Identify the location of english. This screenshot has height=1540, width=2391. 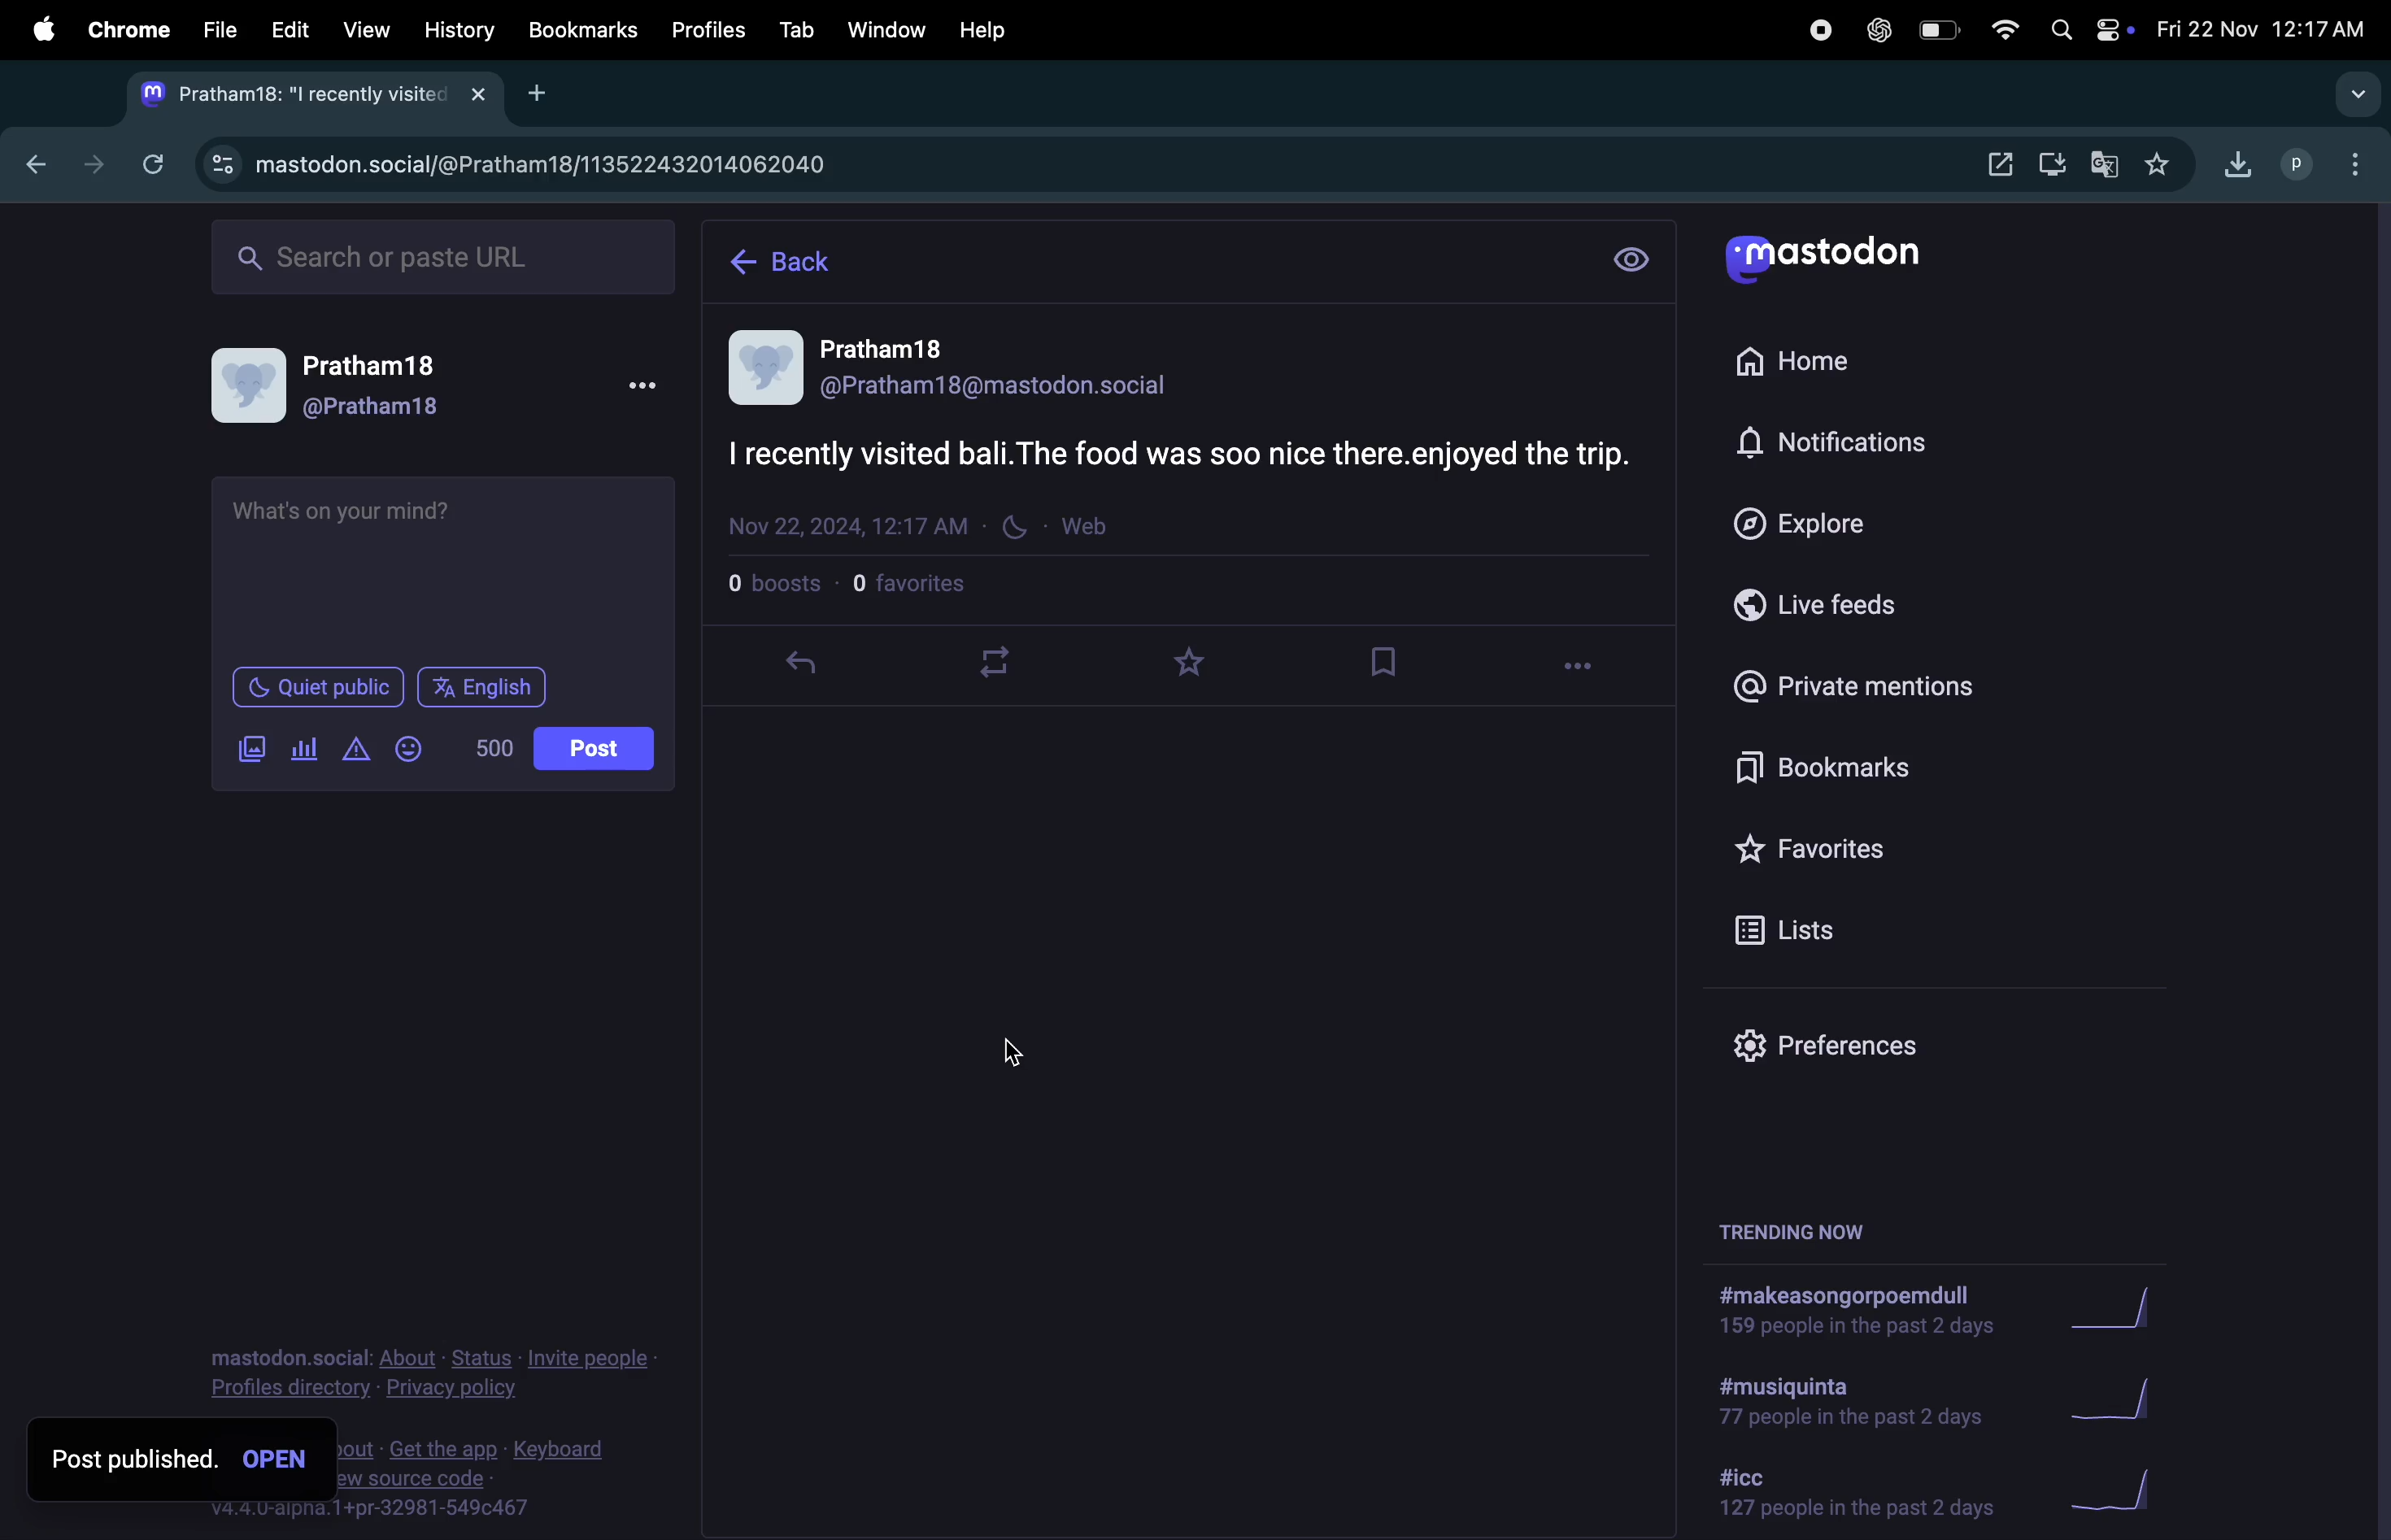
(485, 689).